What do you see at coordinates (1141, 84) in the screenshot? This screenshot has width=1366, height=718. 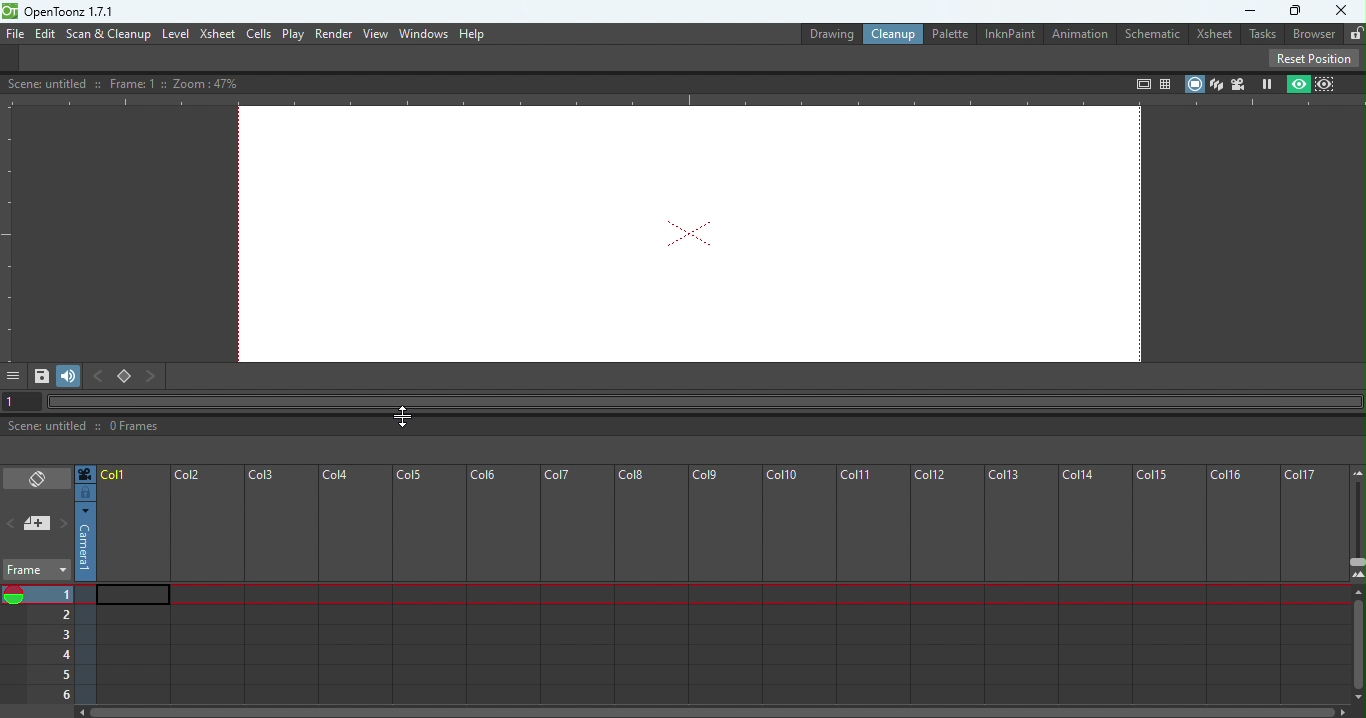 I see `Safe area` at bounding box center [1141, 84].